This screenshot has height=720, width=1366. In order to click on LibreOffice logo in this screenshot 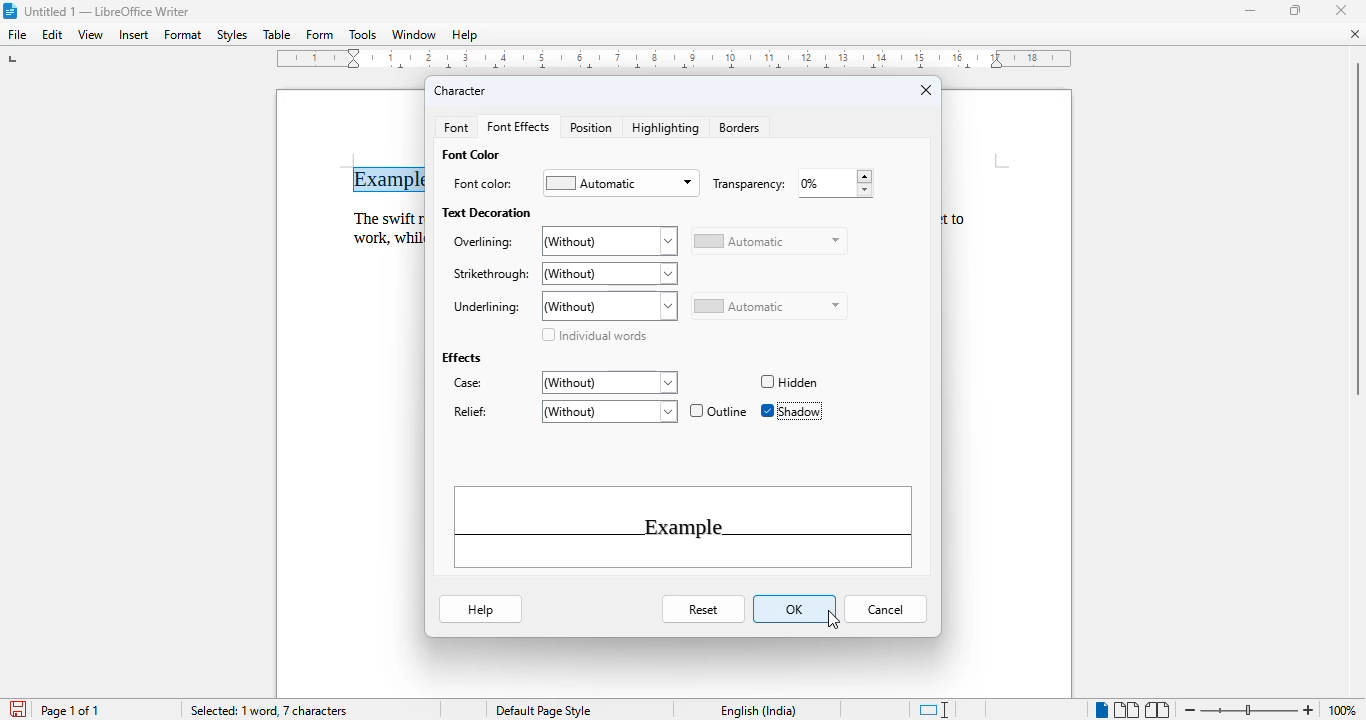, I will do `click(9, 11)`.